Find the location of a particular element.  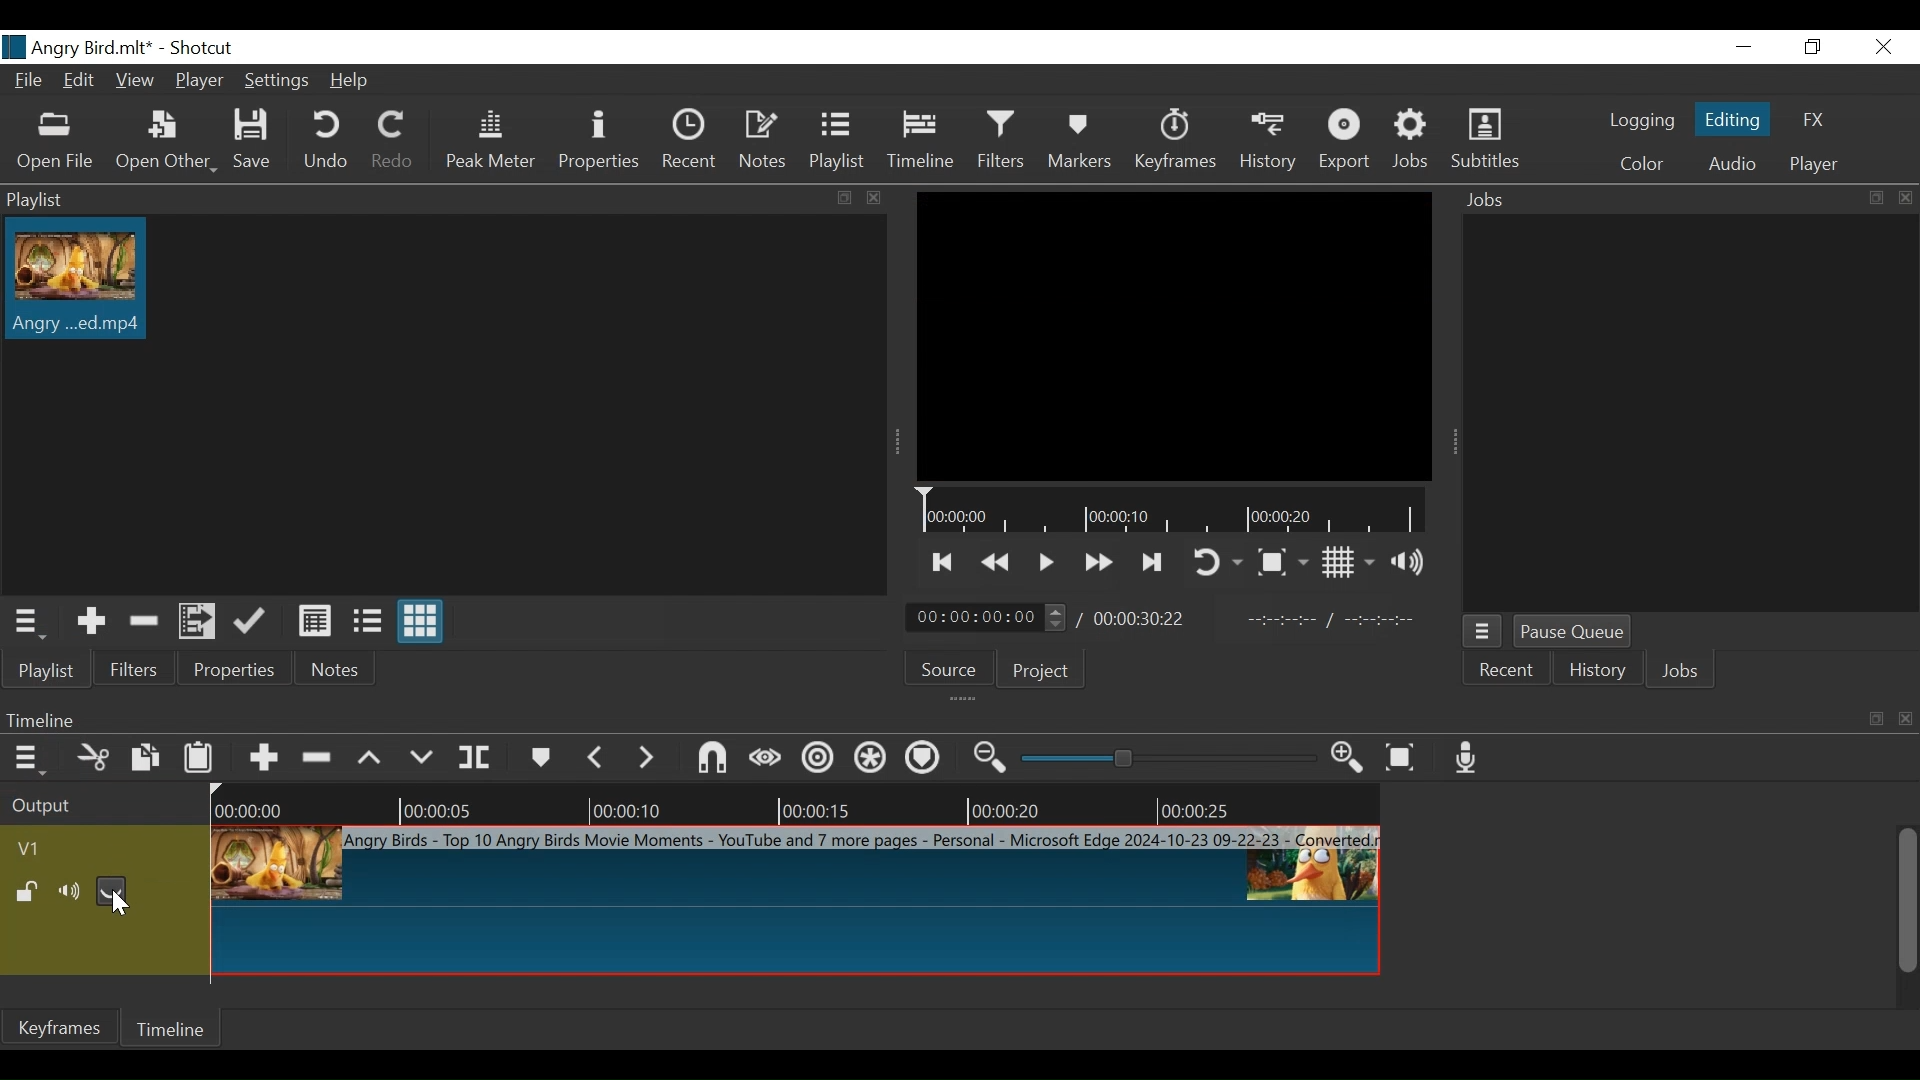

History is located at coordinates (1594, 671).